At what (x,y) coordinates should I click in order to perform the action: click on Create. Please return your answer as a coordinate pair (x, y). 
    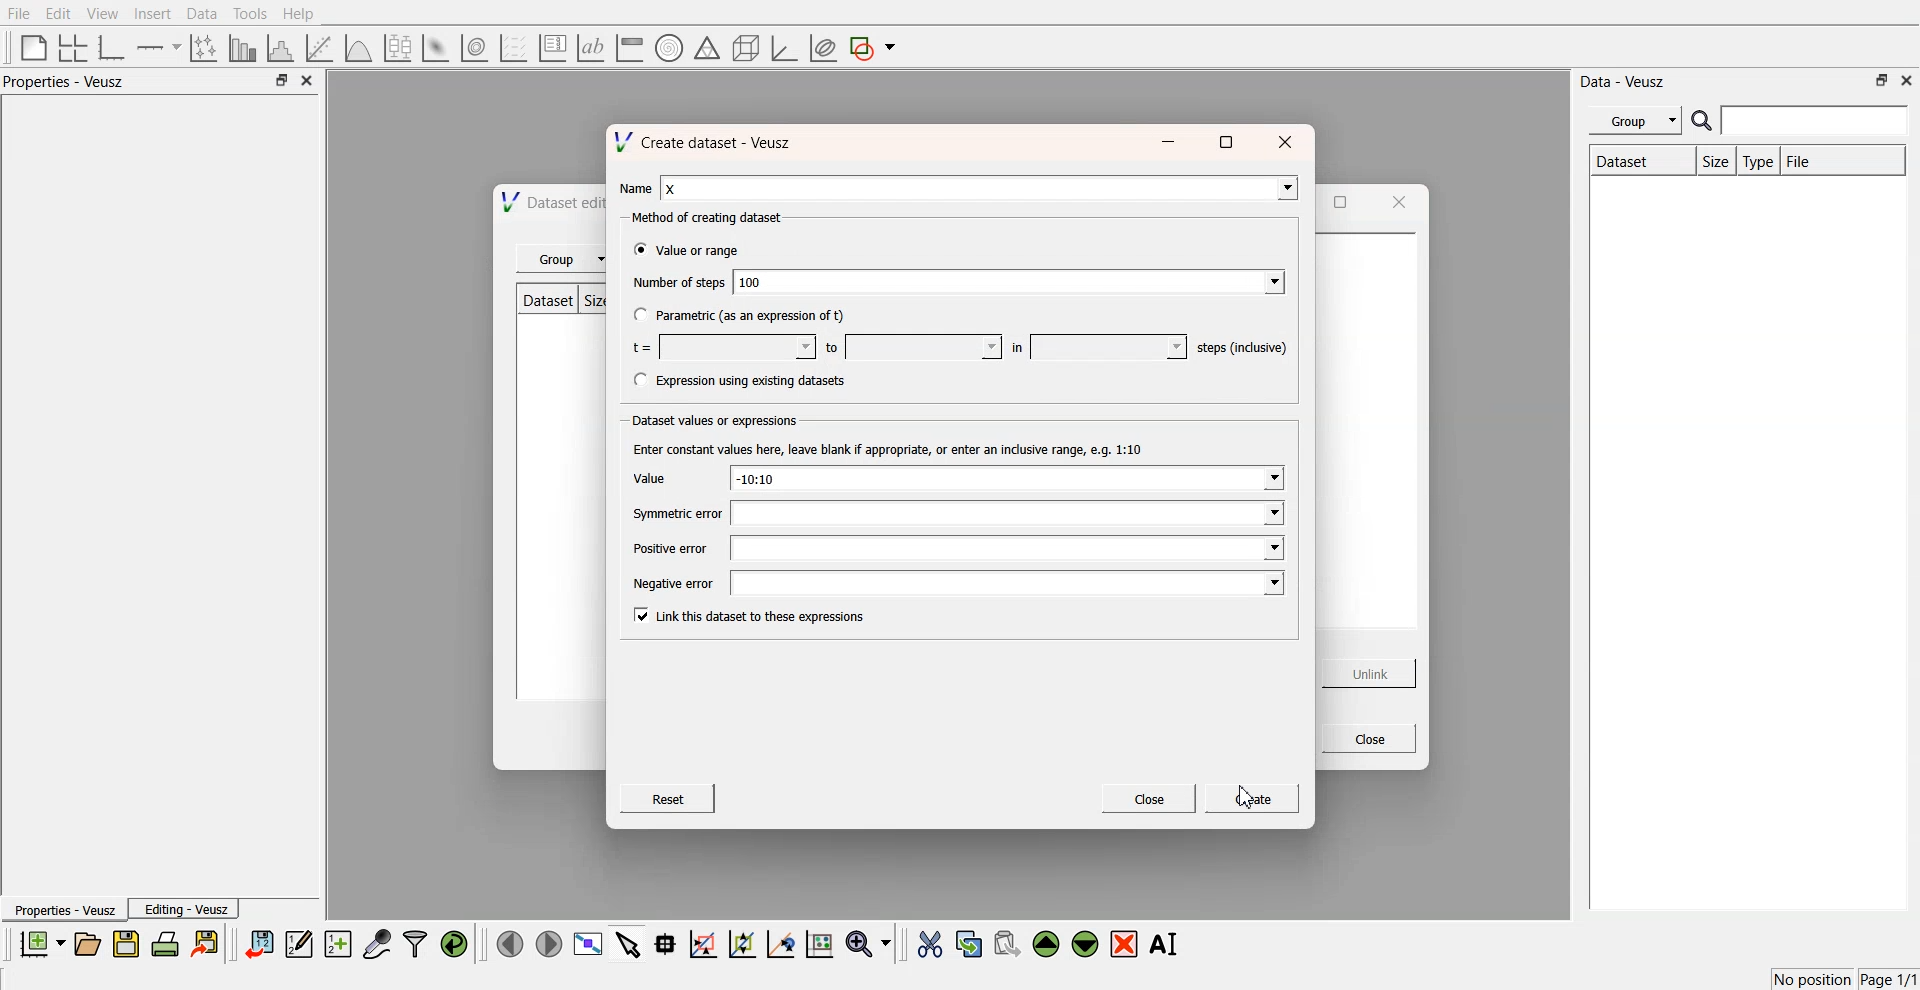
    Looking at the image, I should click on (1250, 800).